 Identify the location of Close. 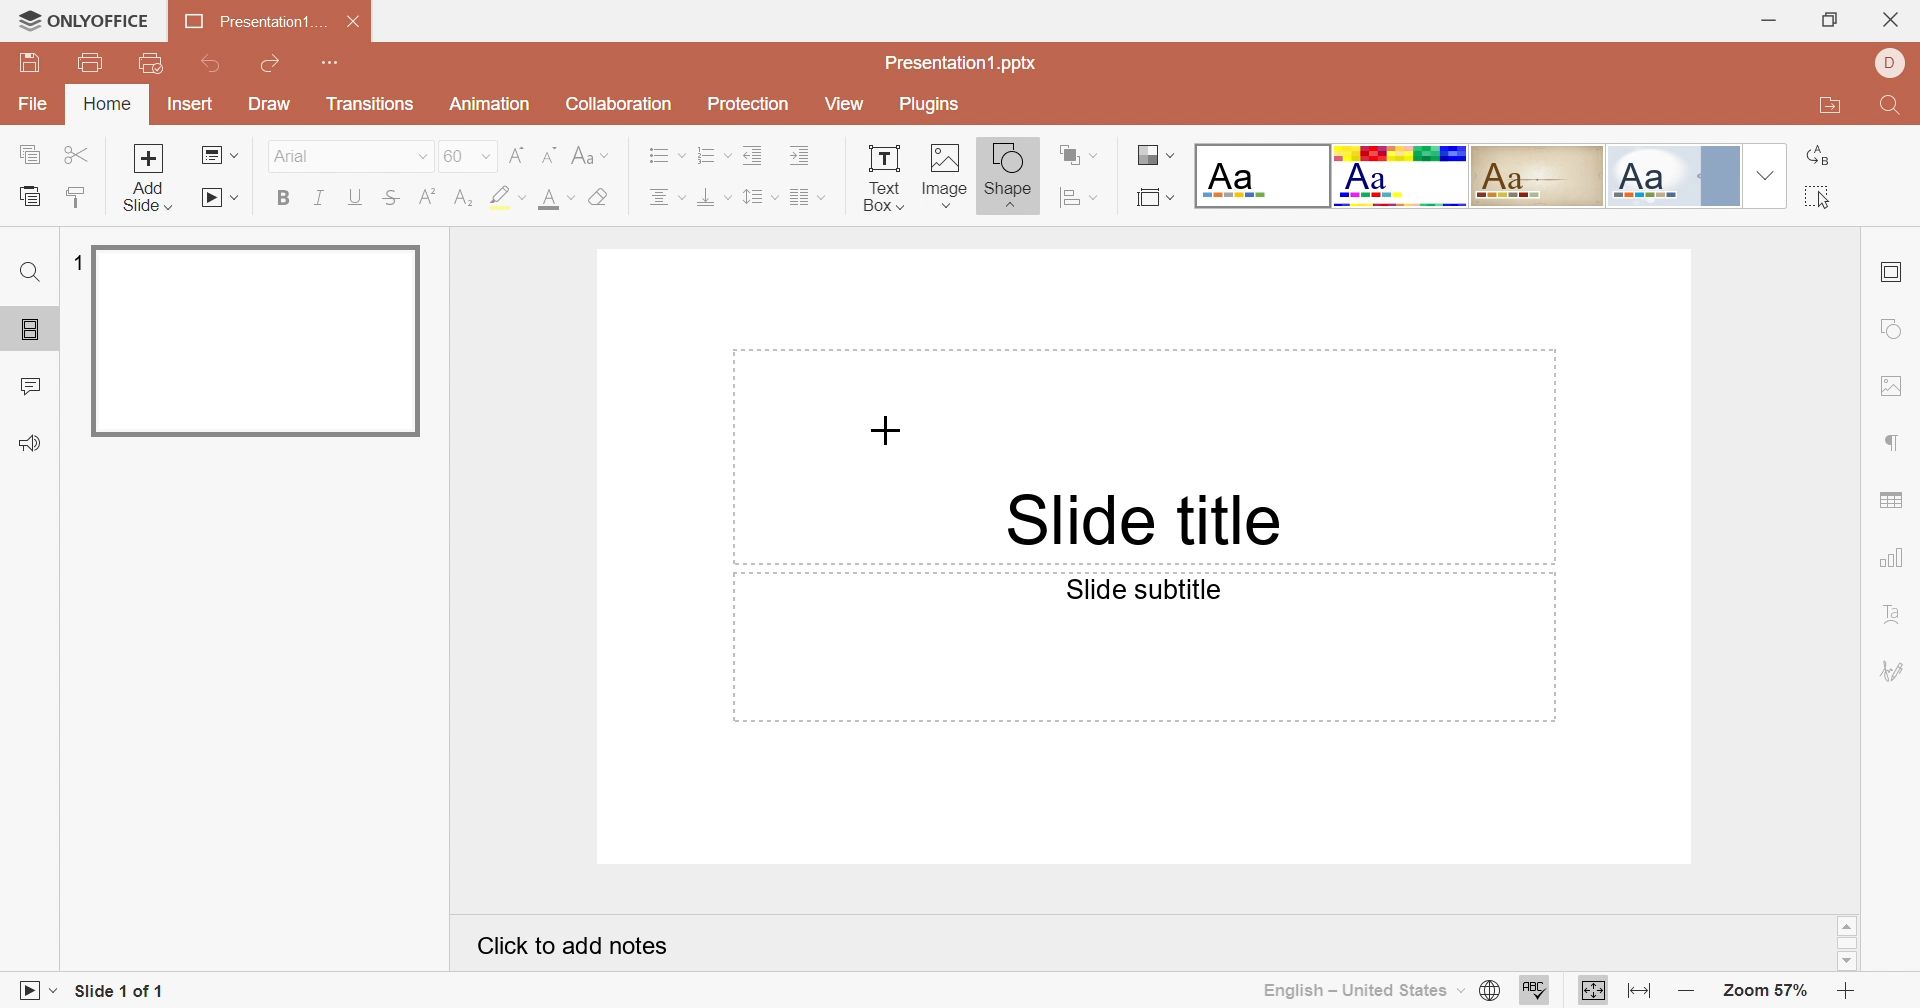
(1890, 21).